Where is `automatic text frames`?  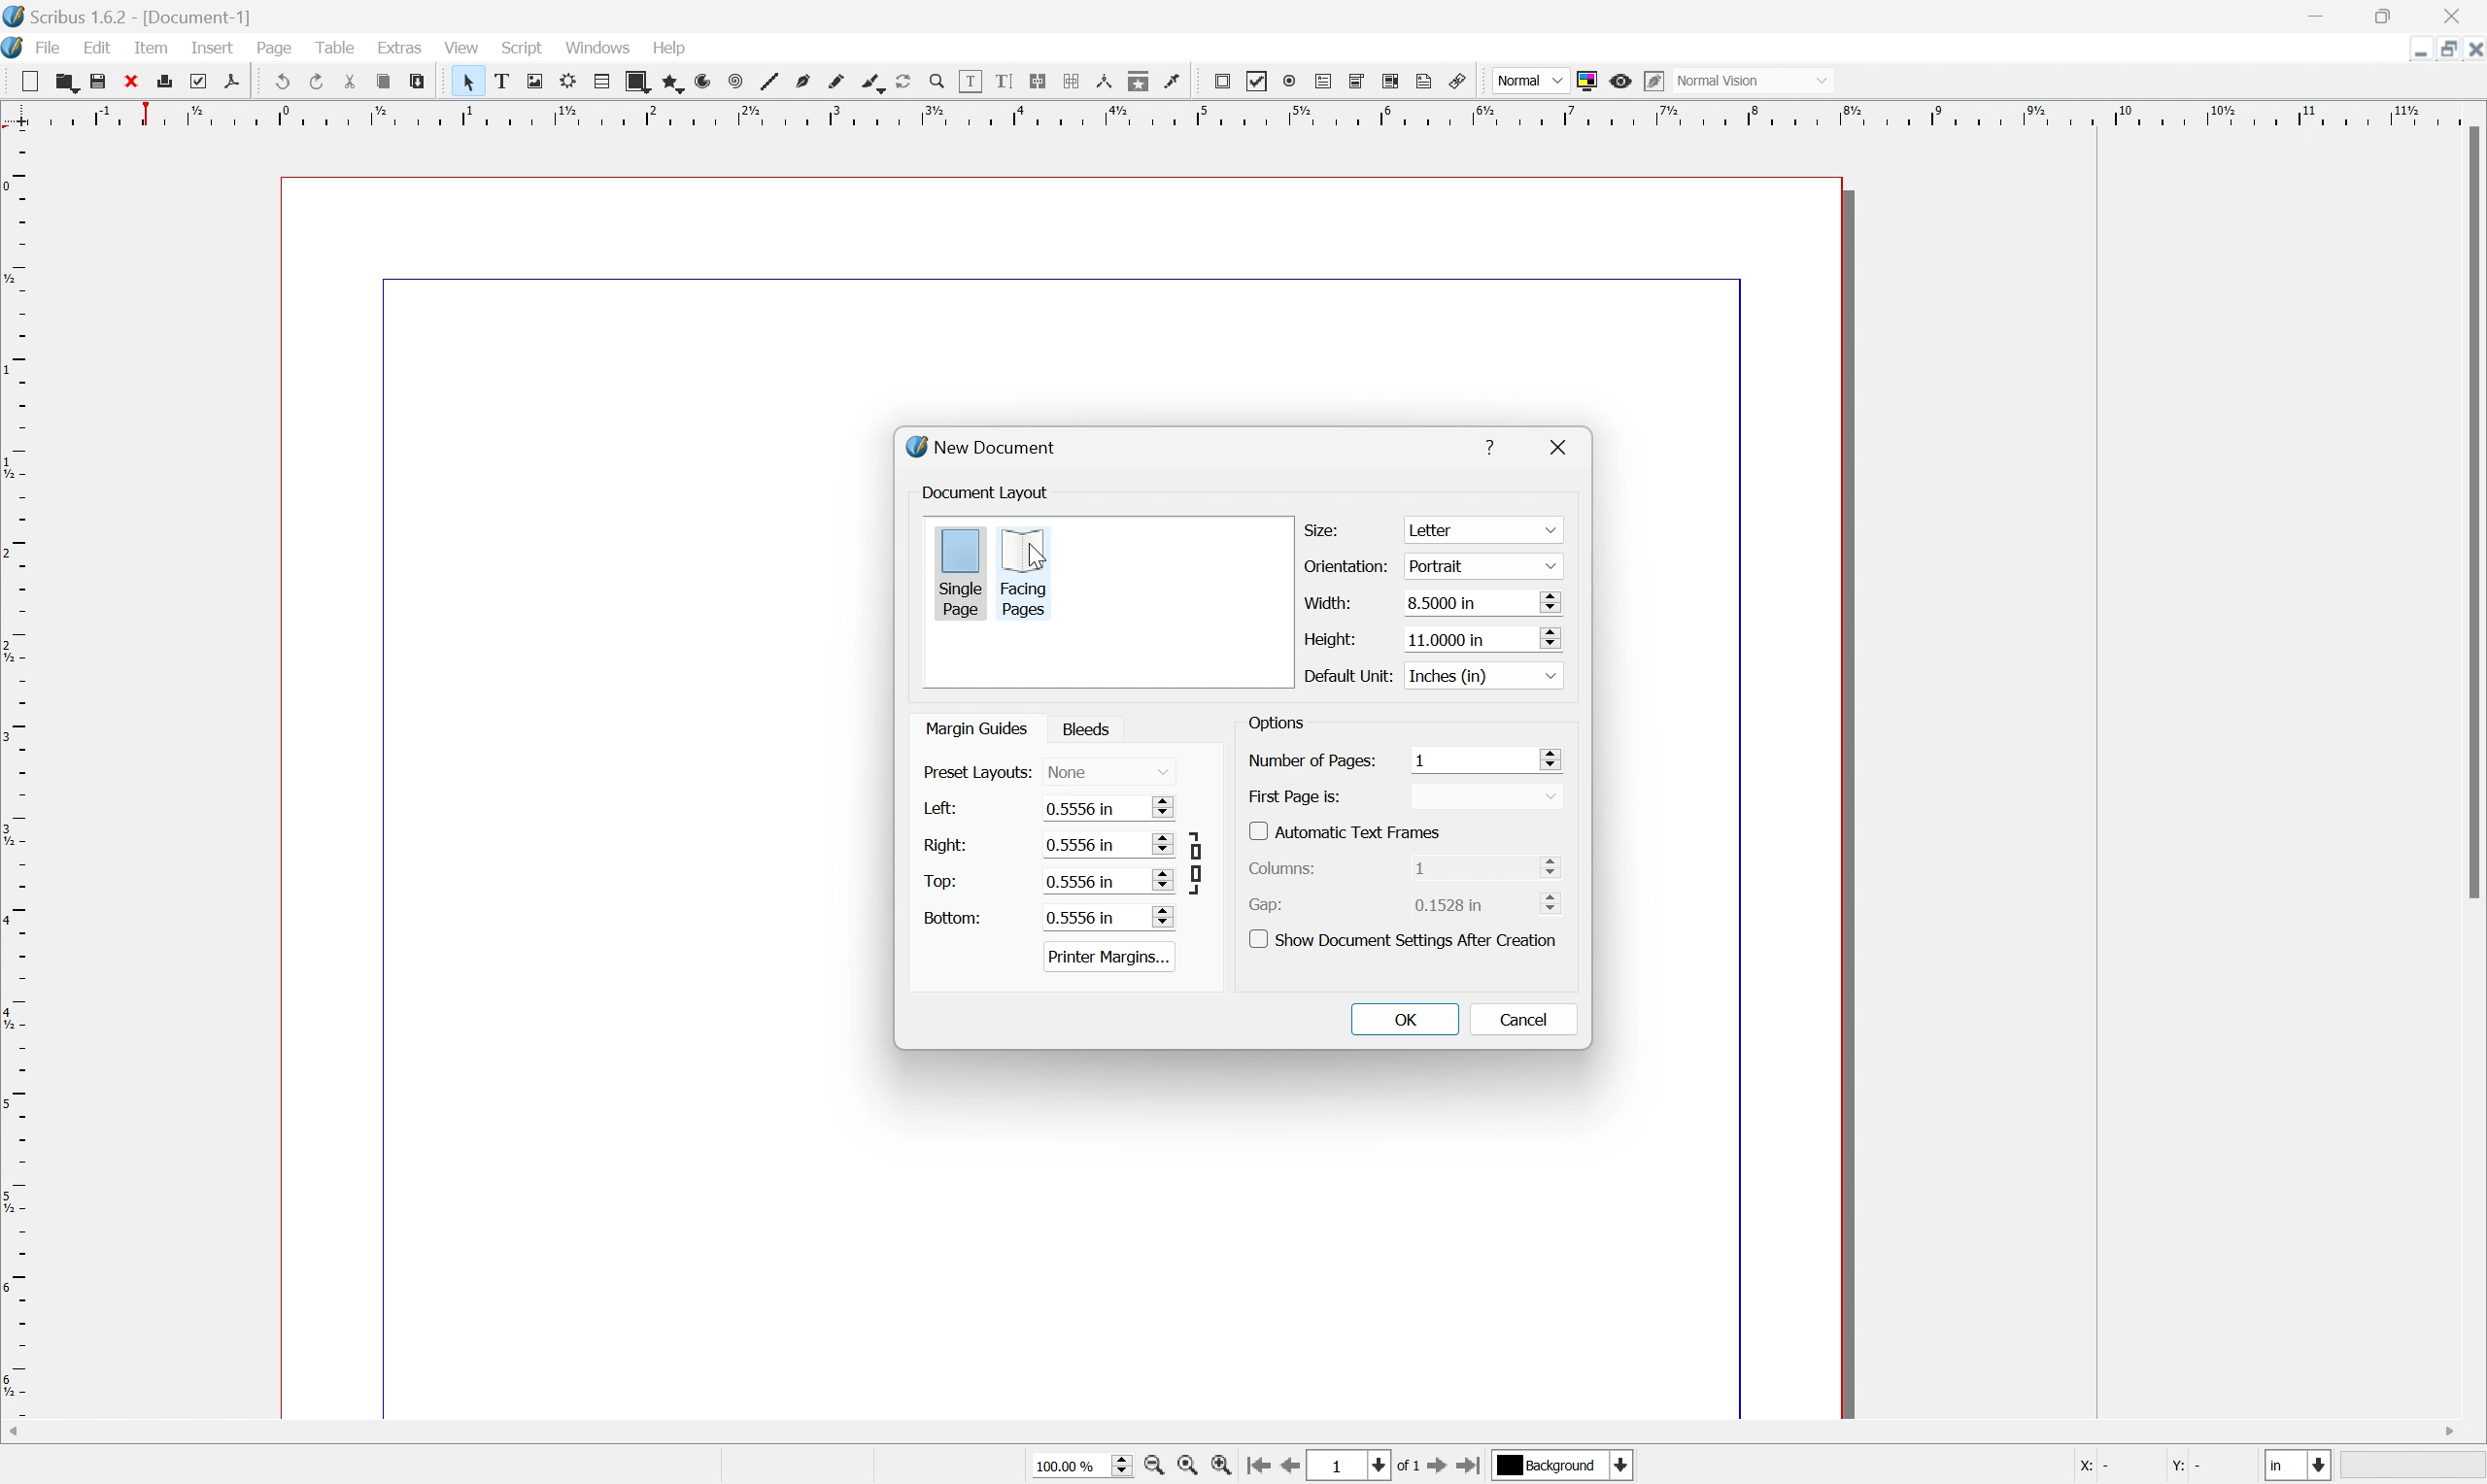
automatic text frames is located at coordinates (1348, 830).